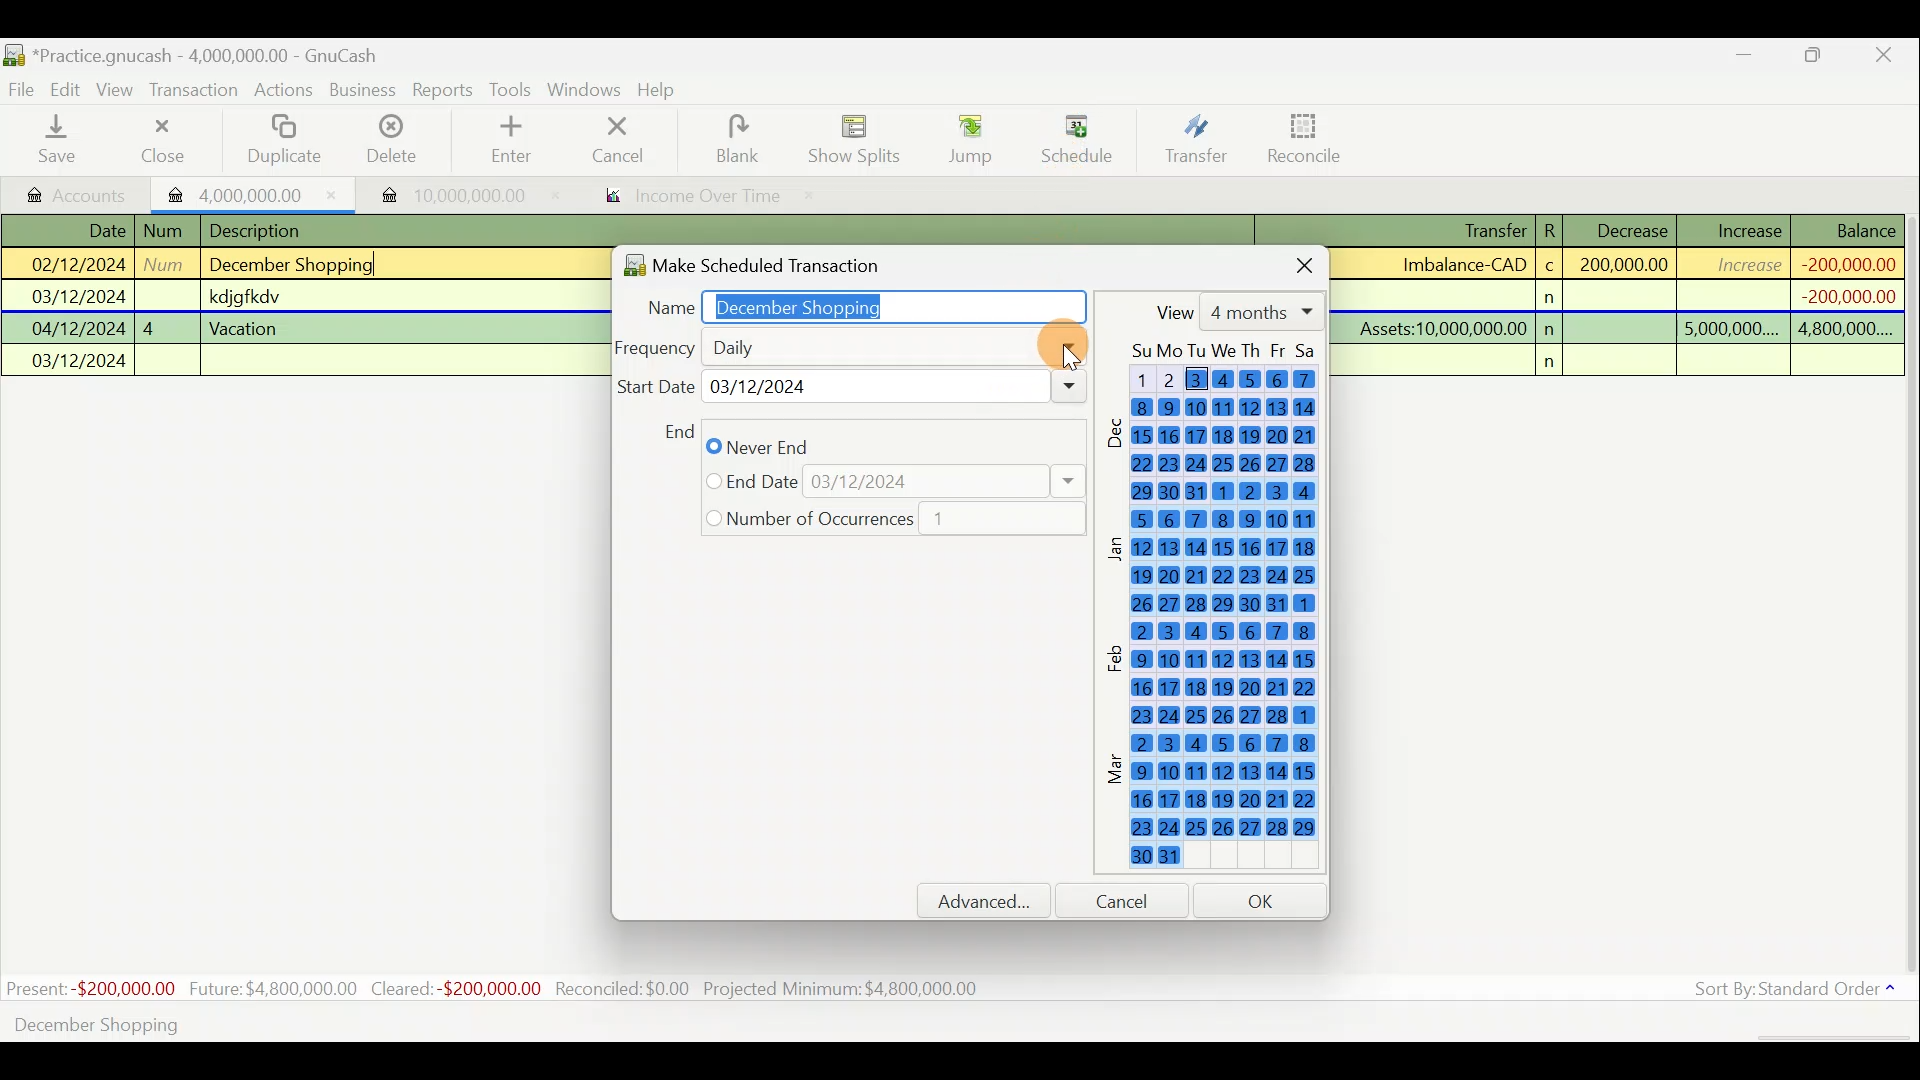 The image size is (1920, 1080). What do you see at coordinates (69, 88) in the screenshot?
I see `Edit` at bounding box center [69, 88].